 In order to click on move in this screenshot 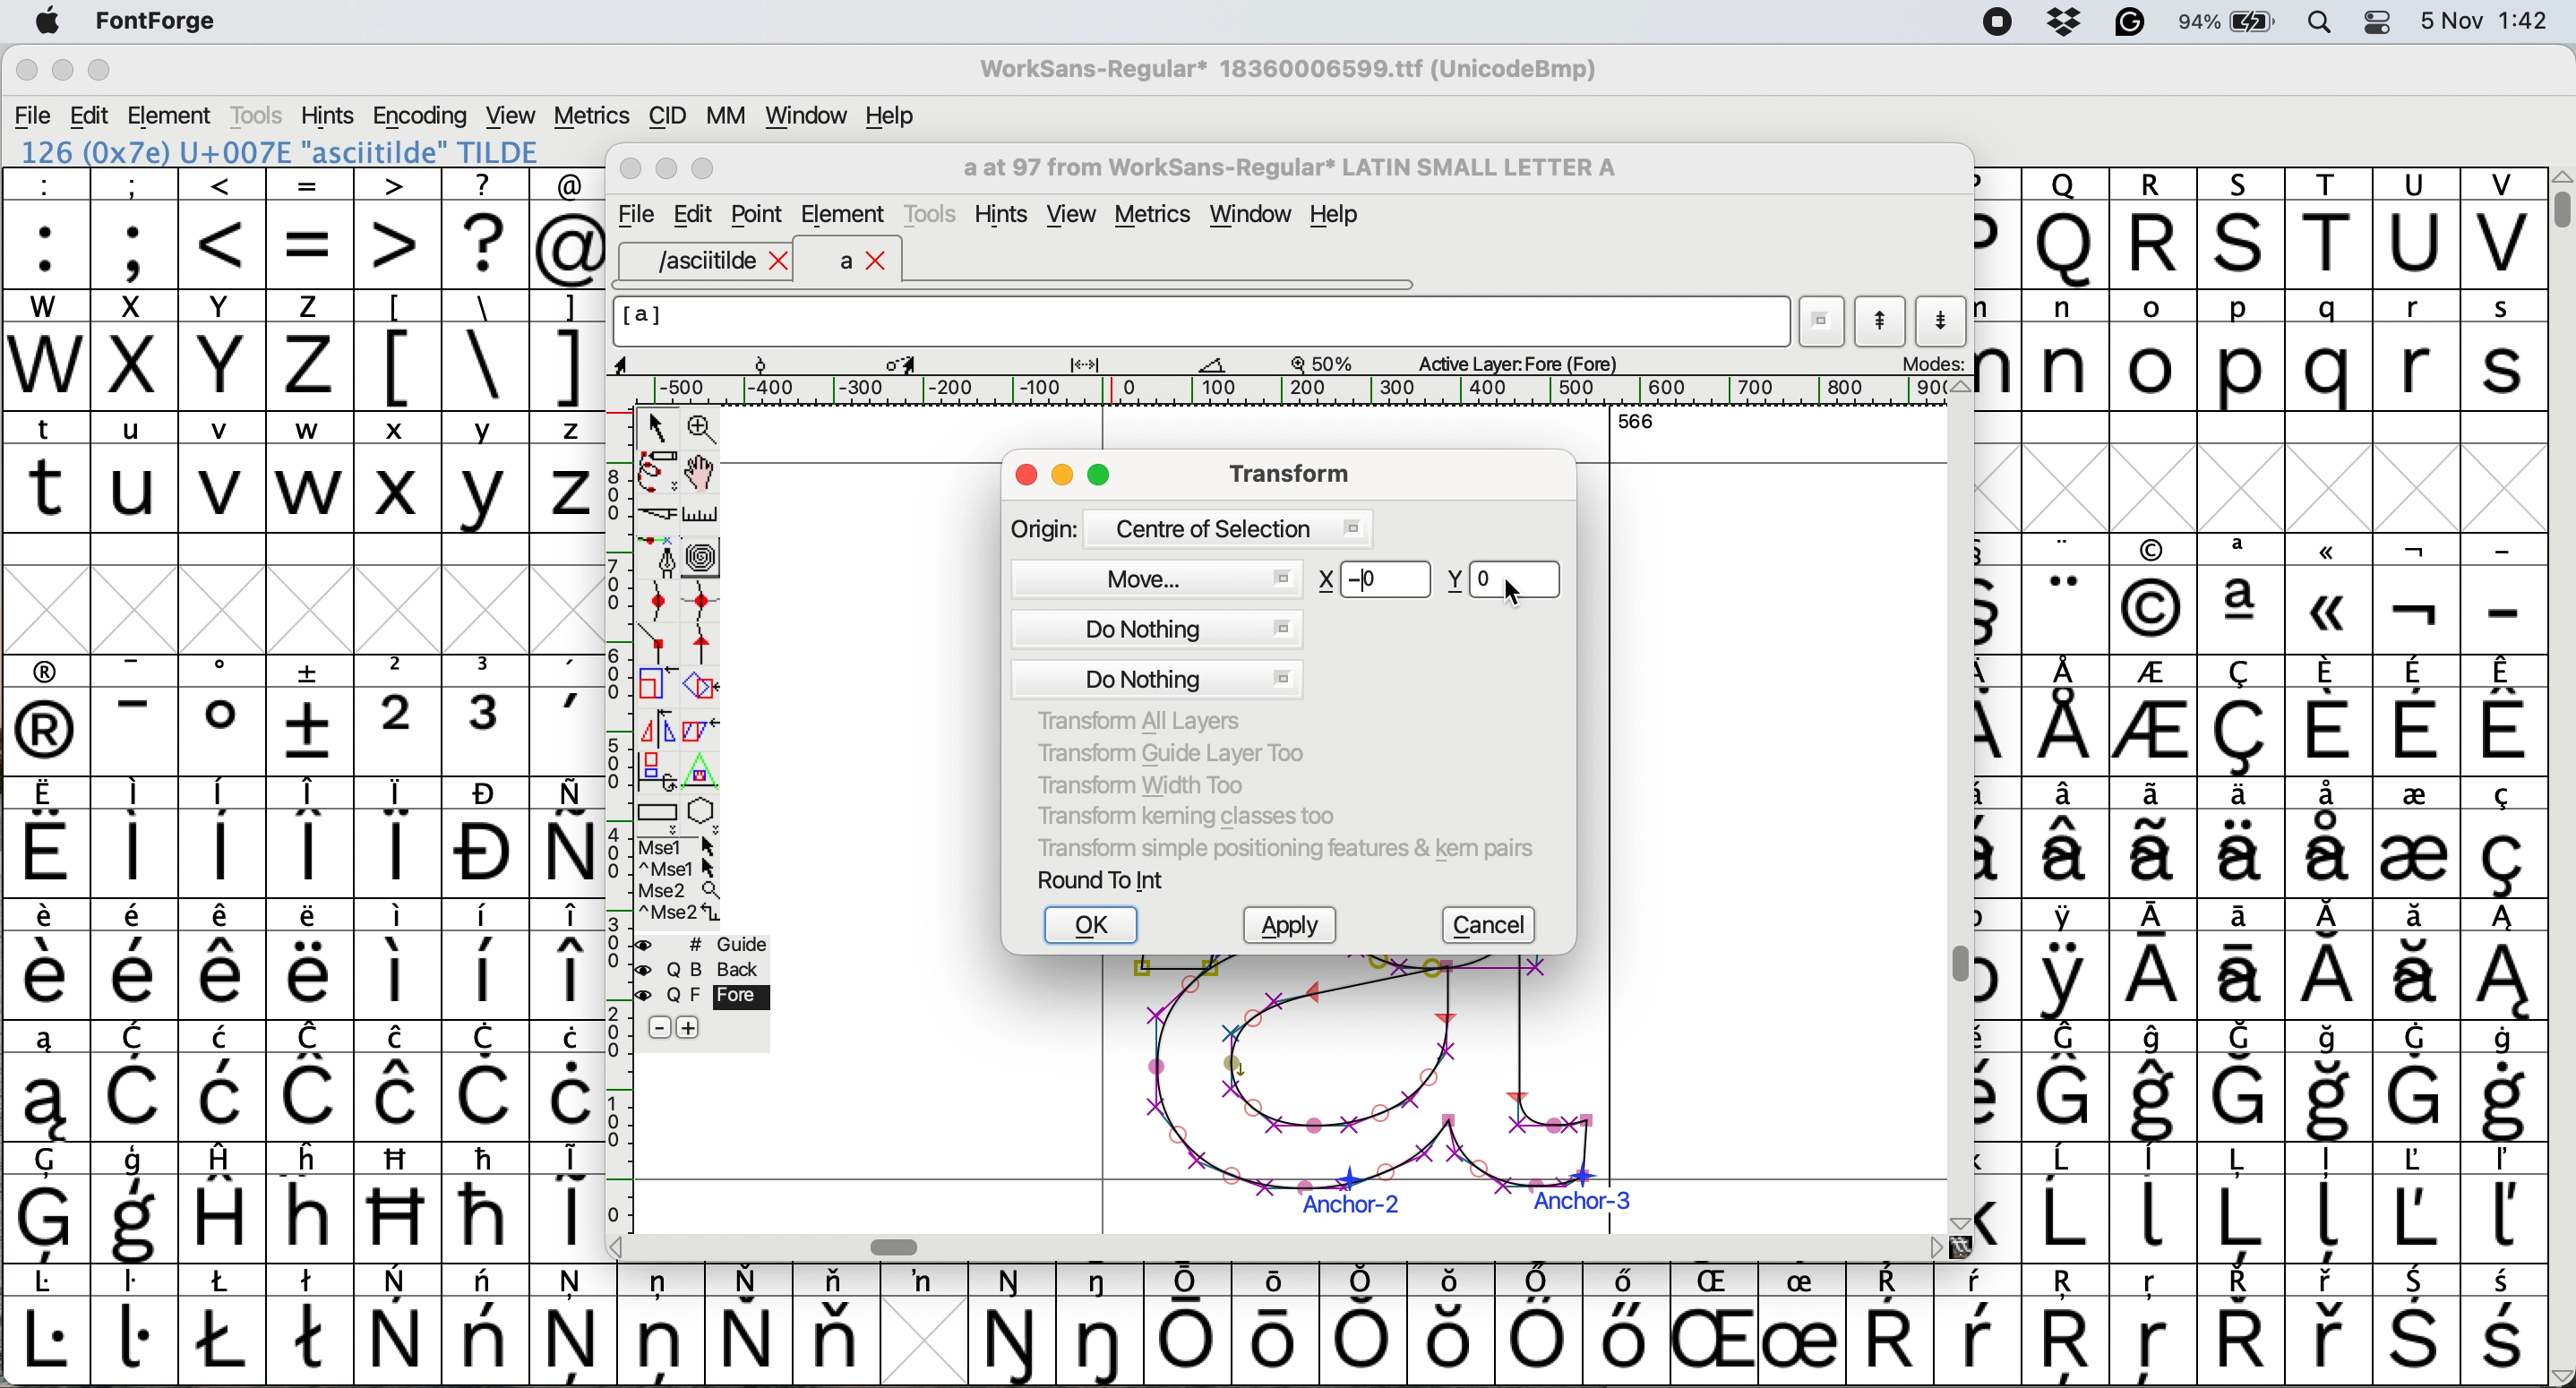, I will do `click(1158, 576)`.